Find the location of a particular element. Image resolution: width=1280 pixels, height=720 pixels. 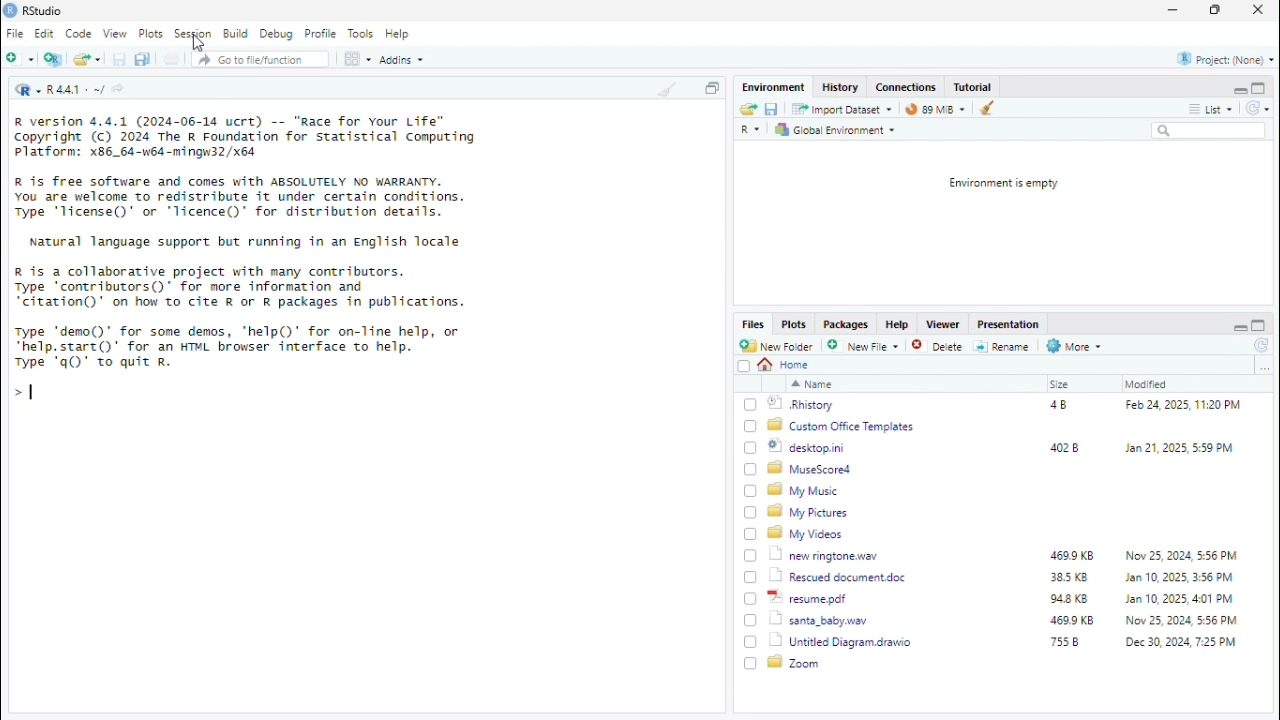

Checkbox is located at coordinates (751, 556).